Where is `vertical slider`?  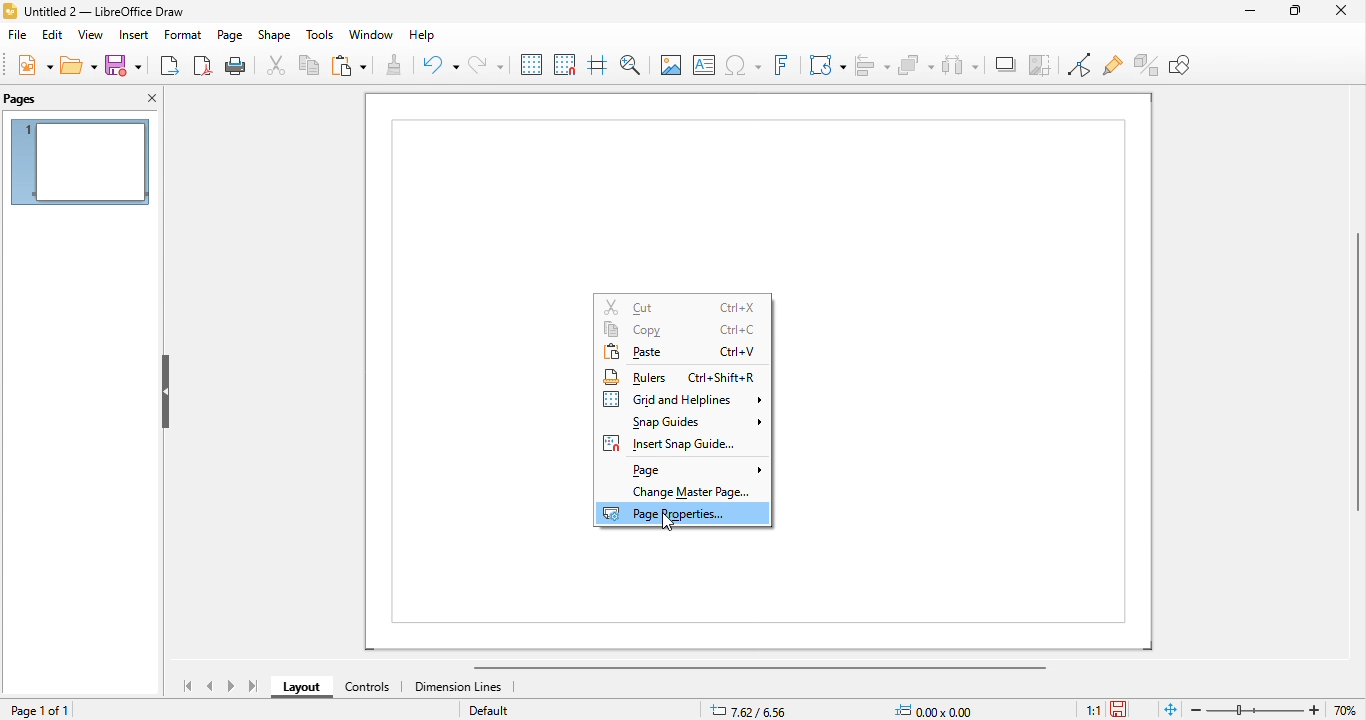
vertical slider is located at coordinates (1350, 378).